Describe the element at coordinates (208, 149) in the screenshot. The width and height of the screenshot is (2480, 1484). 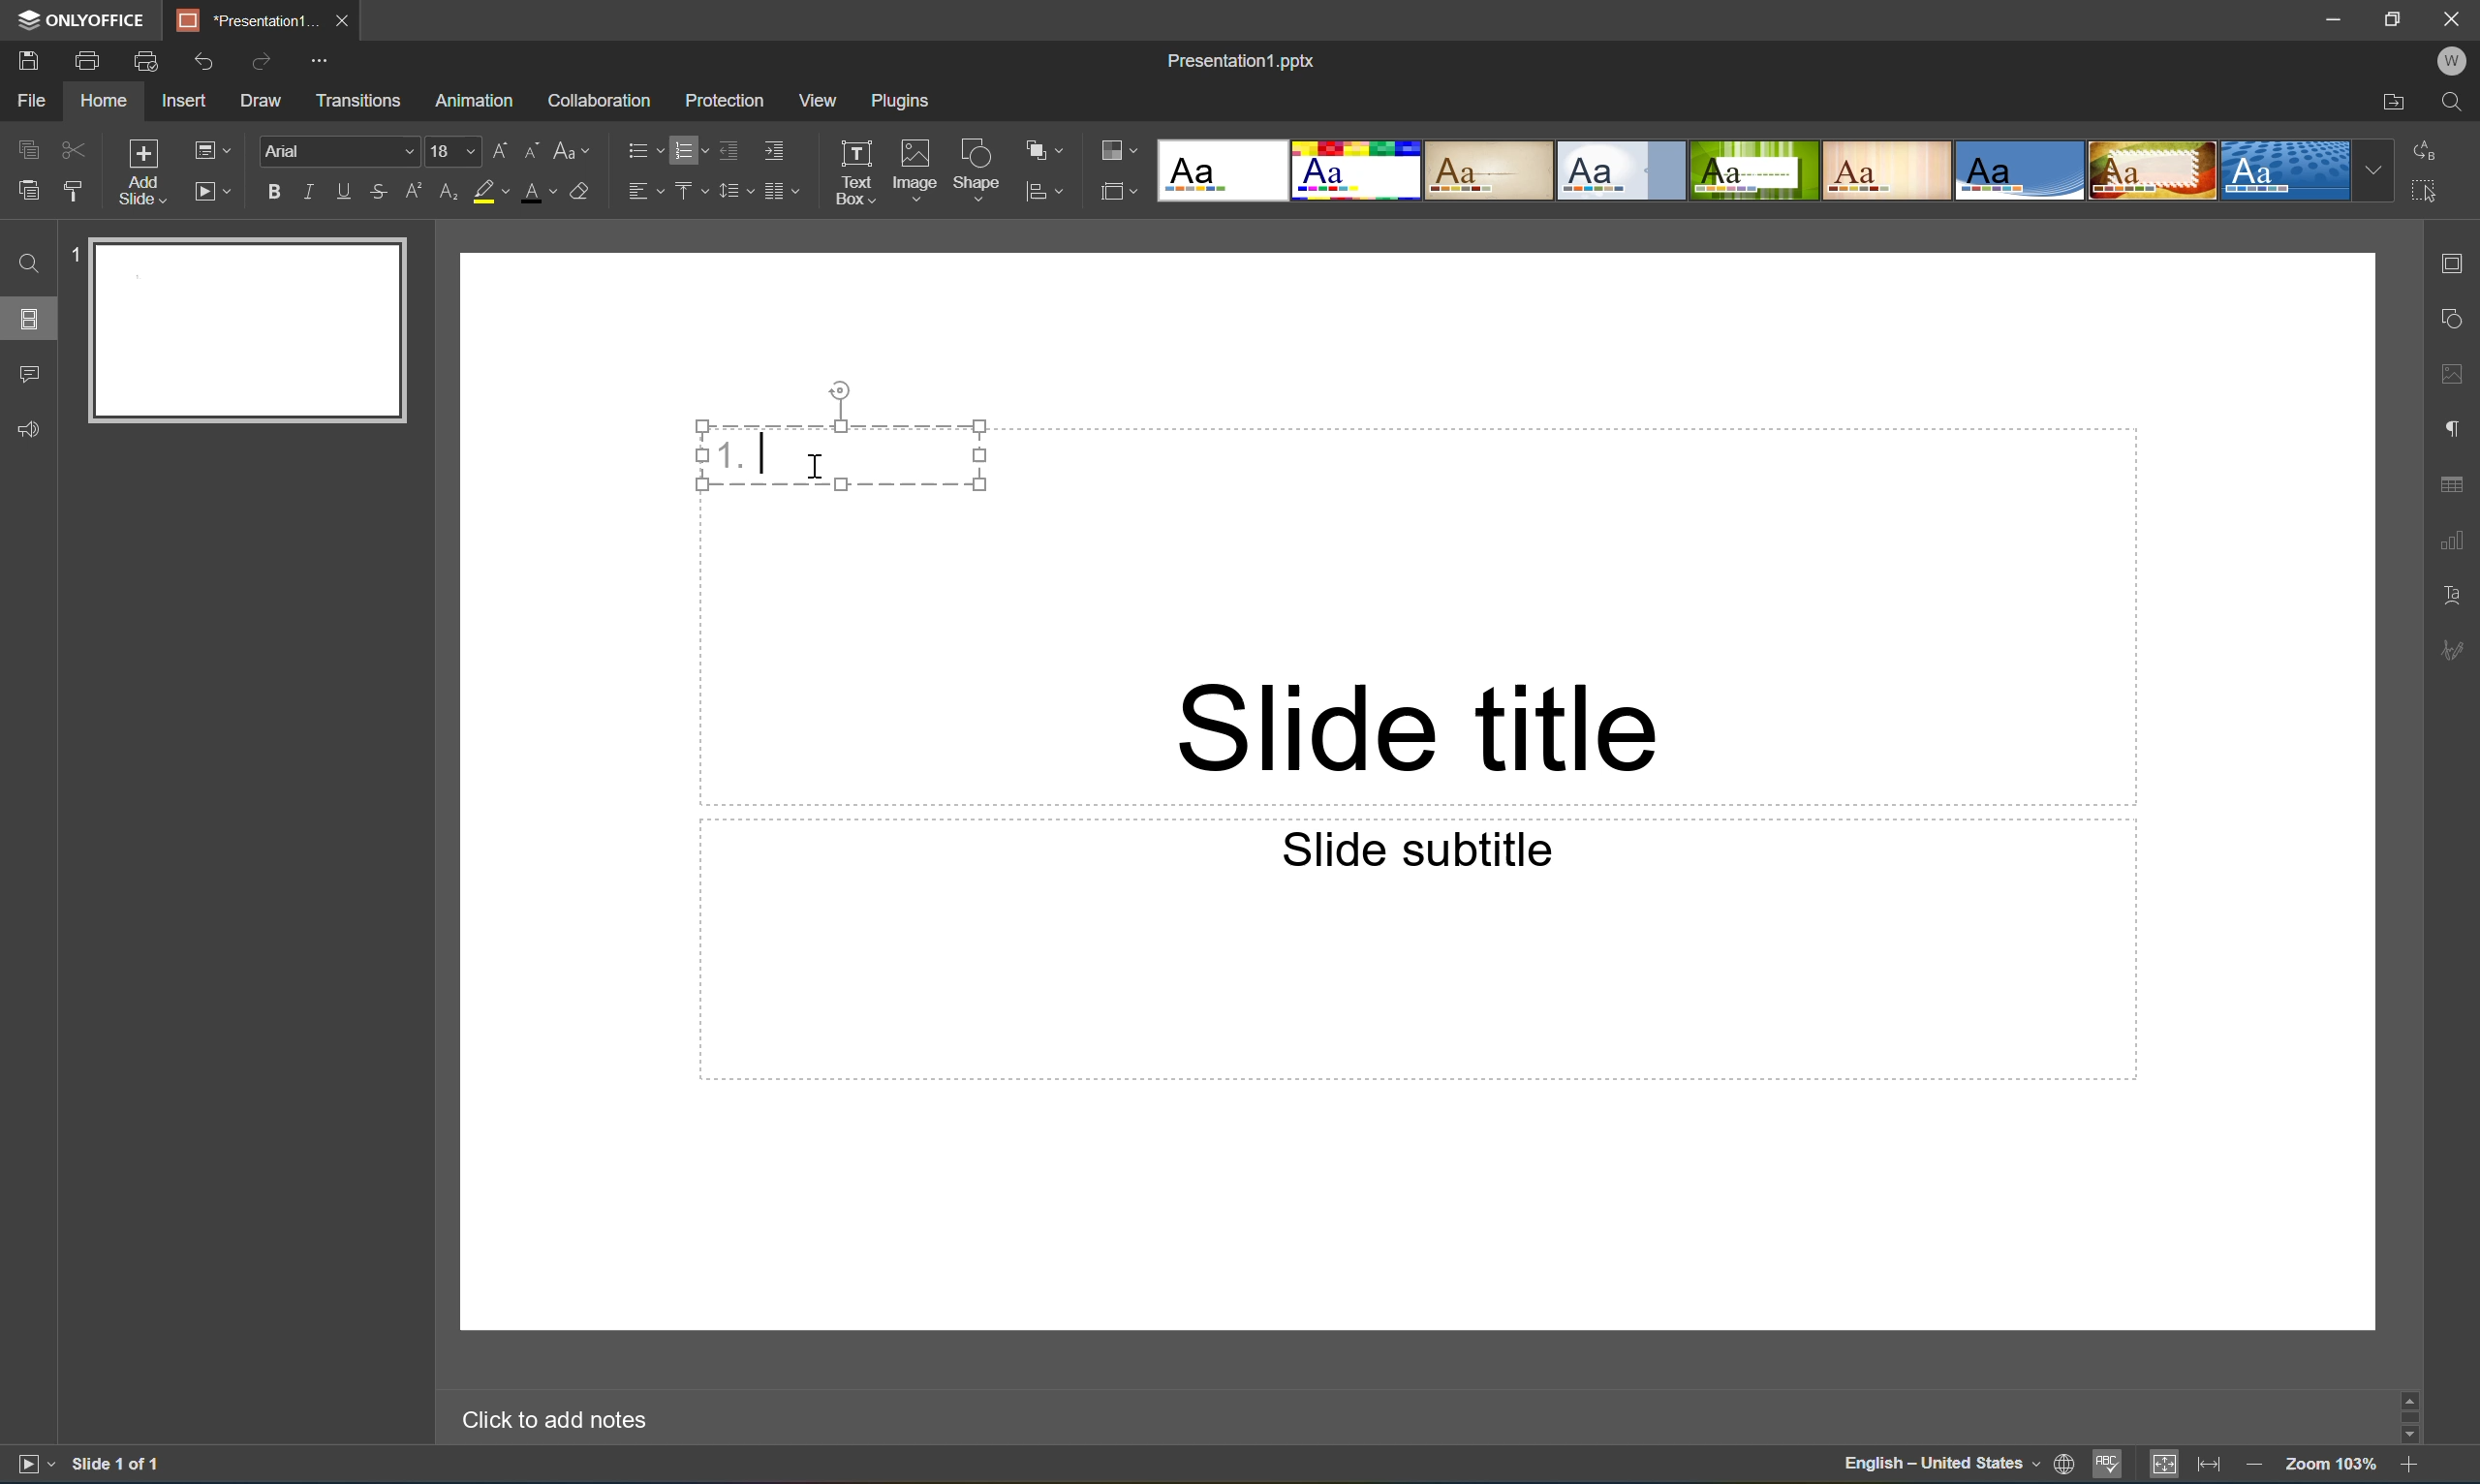
I see `Change slide layout` at that location.